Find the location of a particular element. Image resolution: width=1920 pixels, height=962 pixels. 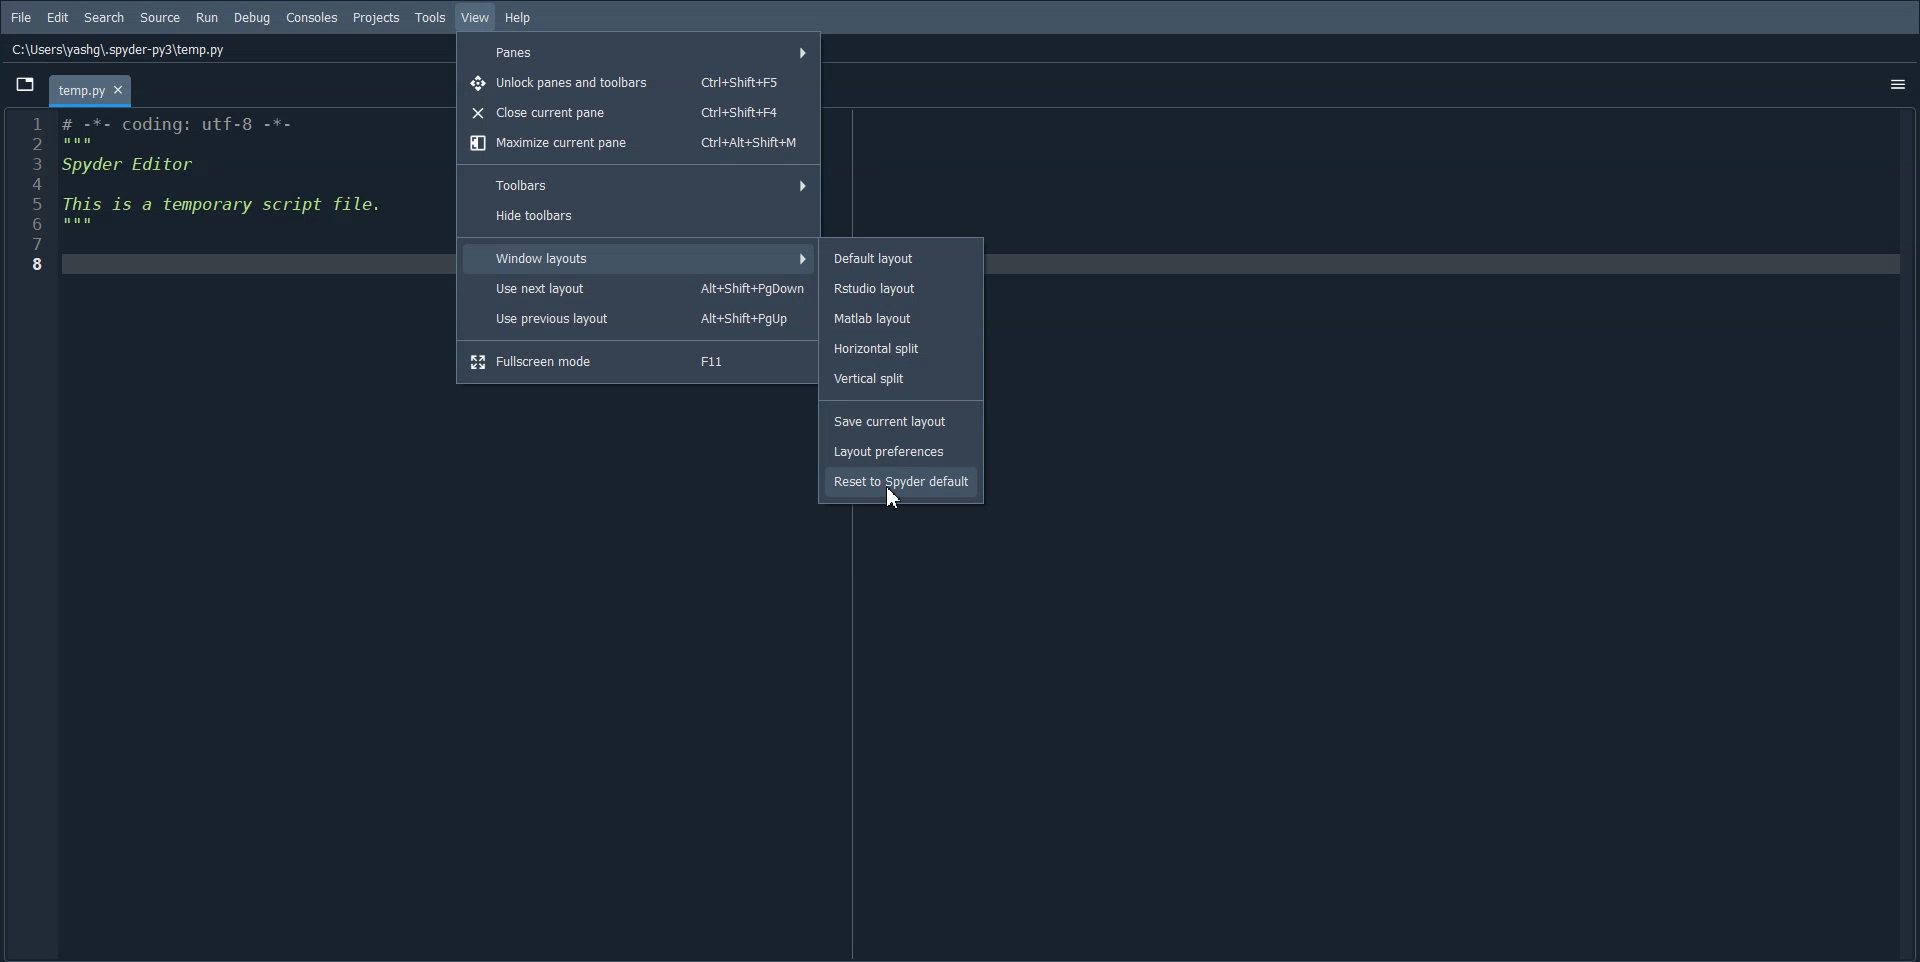

Save current layout is located at coordinates (897, 422).